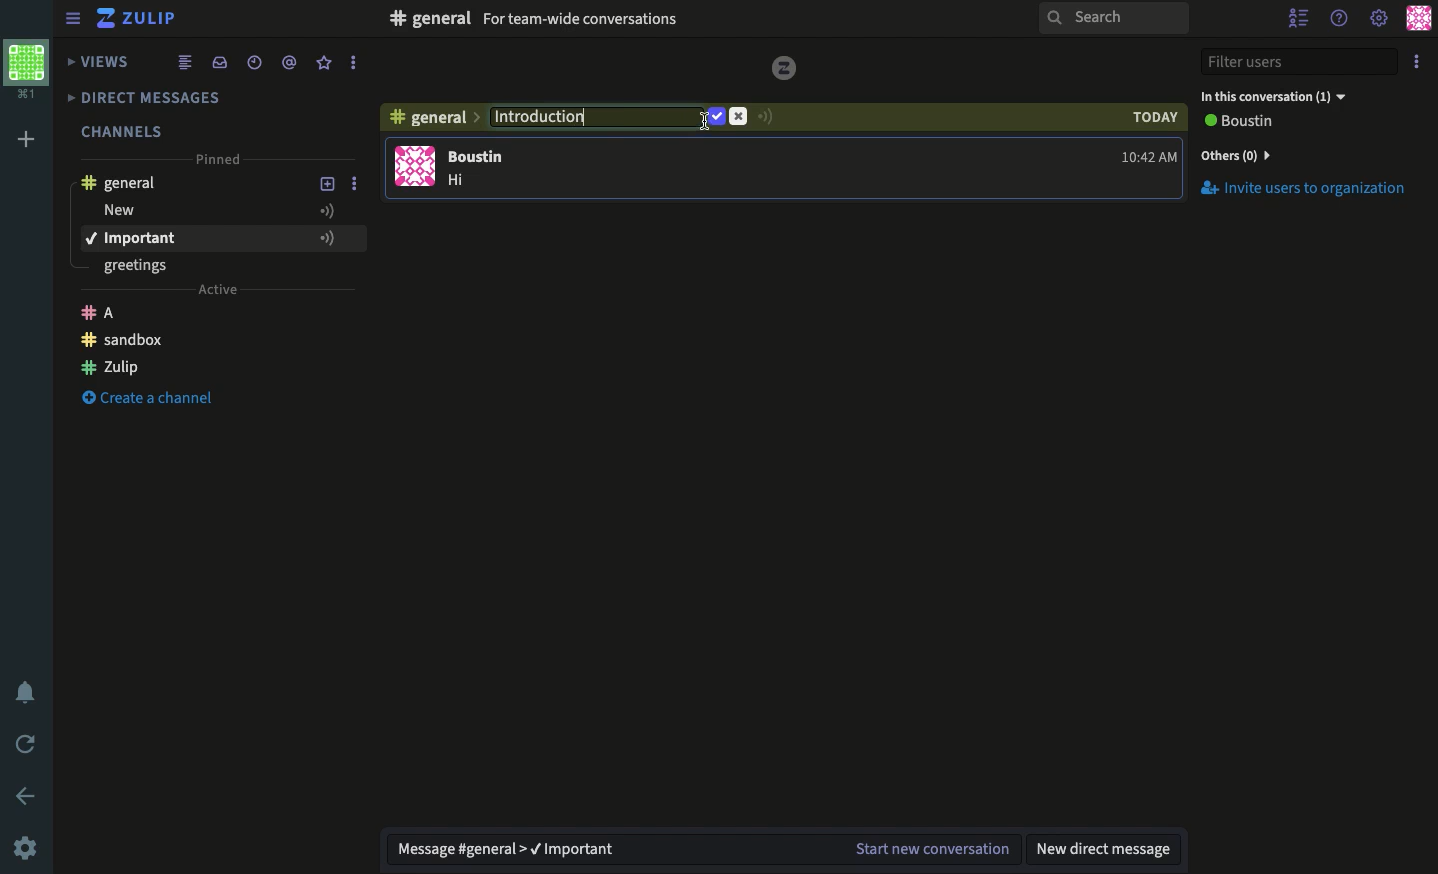  Describe the element at coordinates (293, 62) in the screenshot. I see `Mention` at that location.